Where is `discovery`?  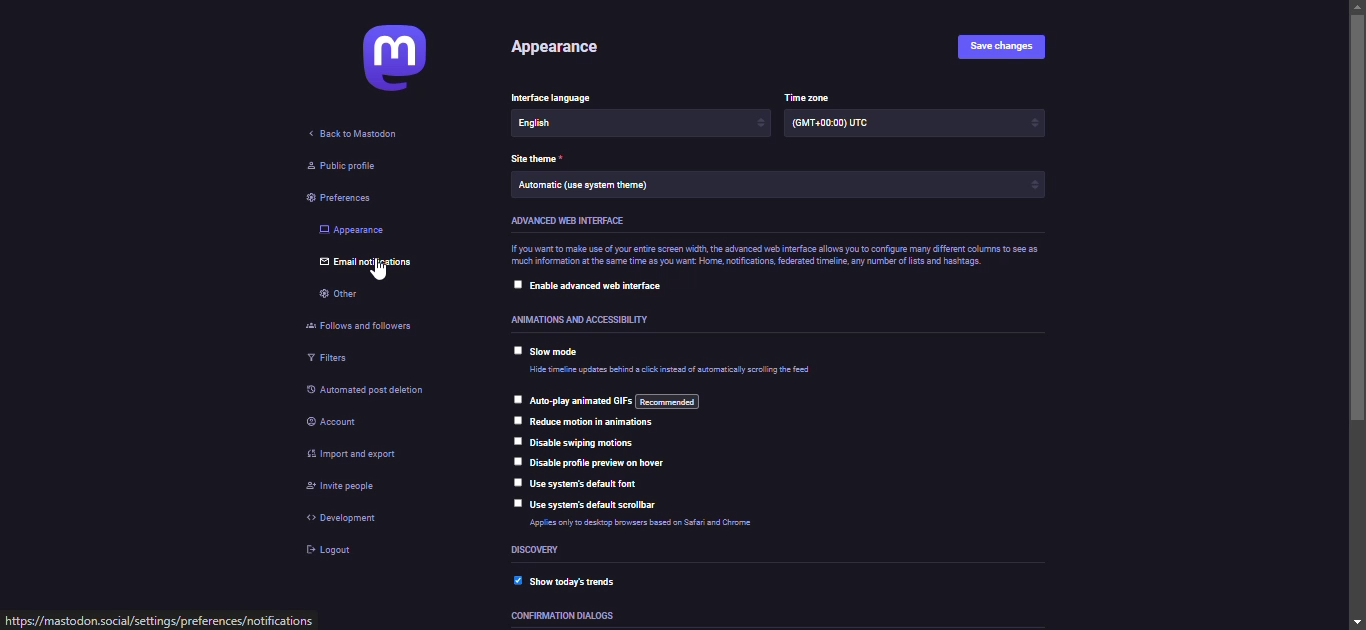 discovery is located at coordinates (536, 549).